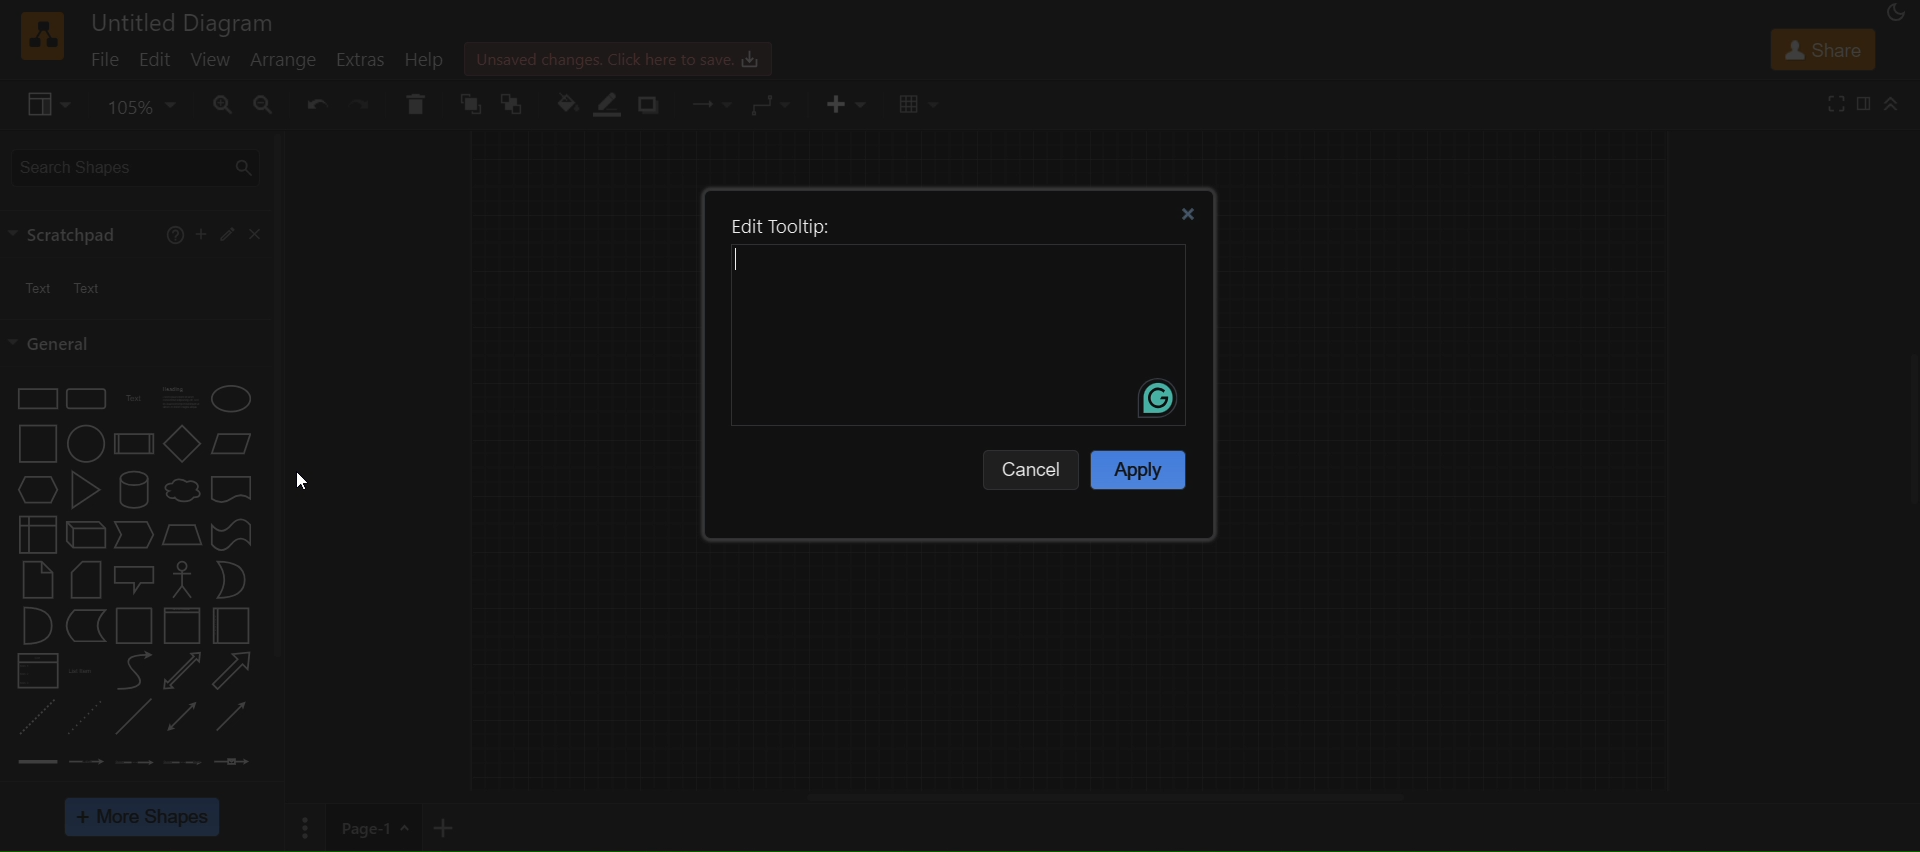 The image size is (1920, 852). What do you see at coordinates (212, 58) in the screenshot?
I see `view` at bounding box center [212, 58].